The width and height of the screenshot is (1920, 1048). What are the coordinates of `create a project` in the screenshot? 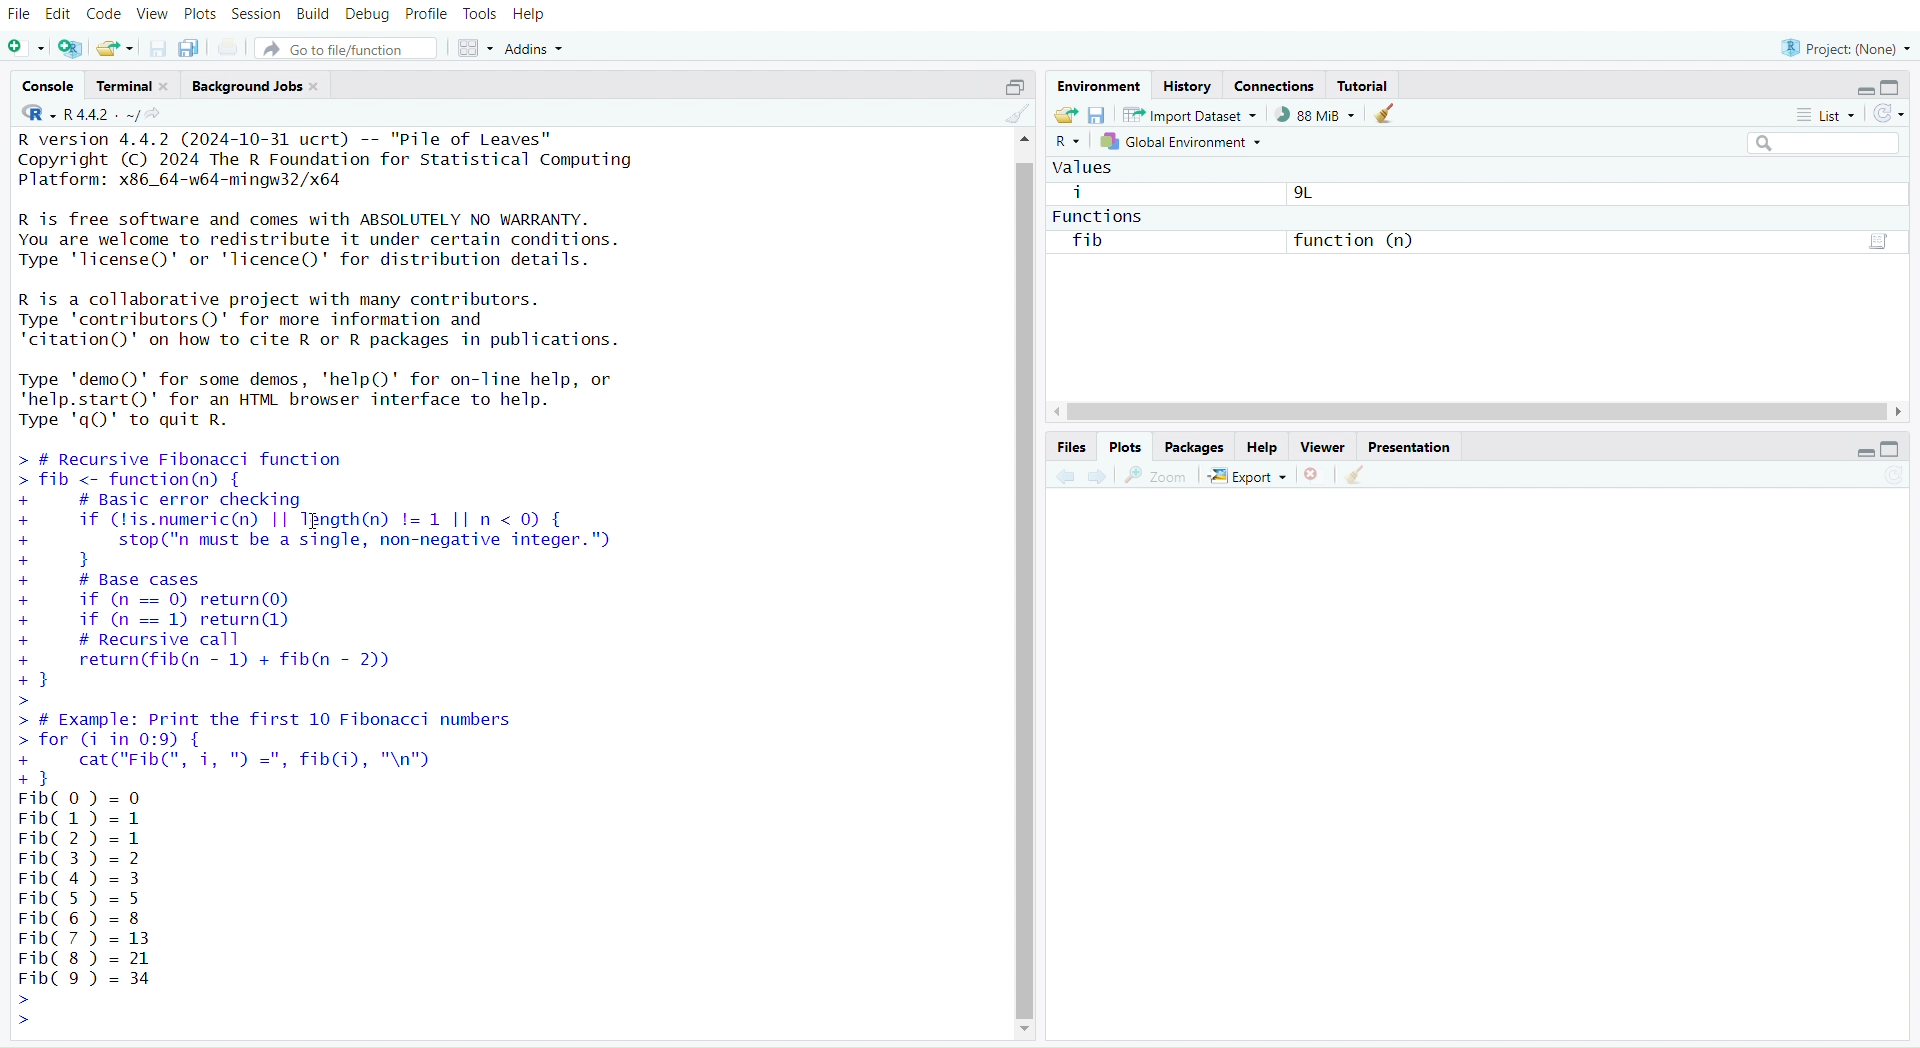 It's located at (71, 50).